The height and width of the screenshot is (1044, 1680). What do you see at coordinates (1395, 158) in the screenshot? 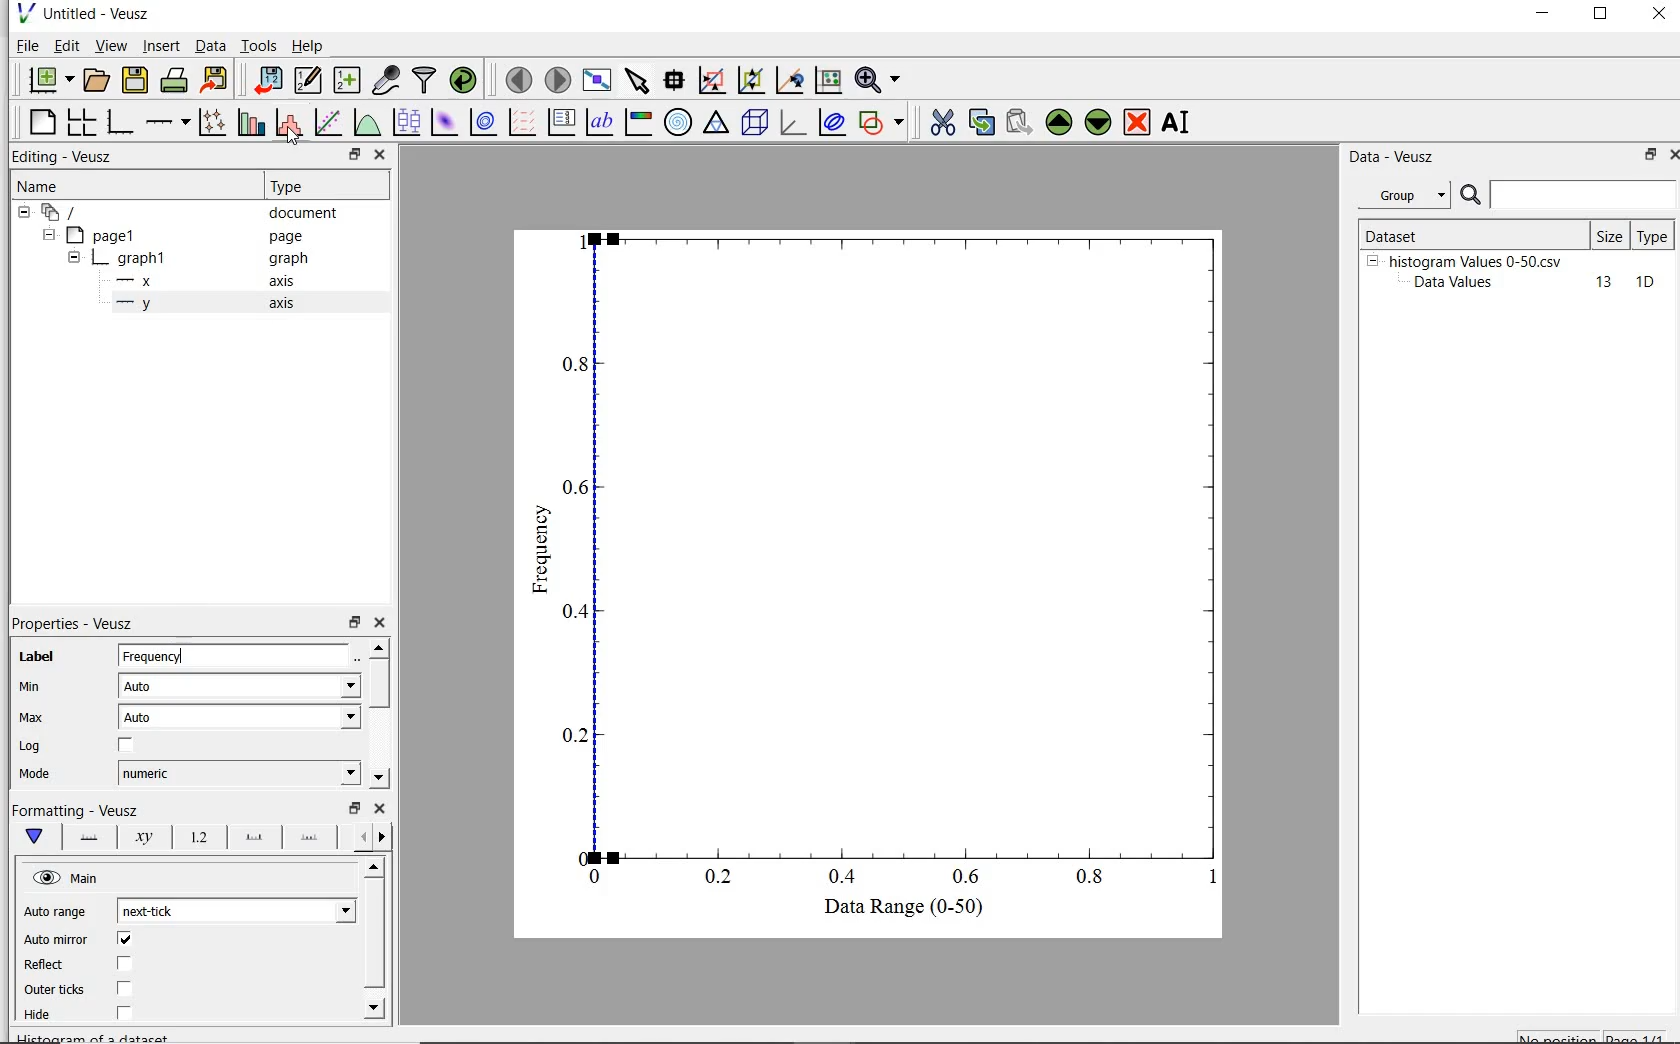
I see `Data - Veusz` at bounding box center [1395, 158].